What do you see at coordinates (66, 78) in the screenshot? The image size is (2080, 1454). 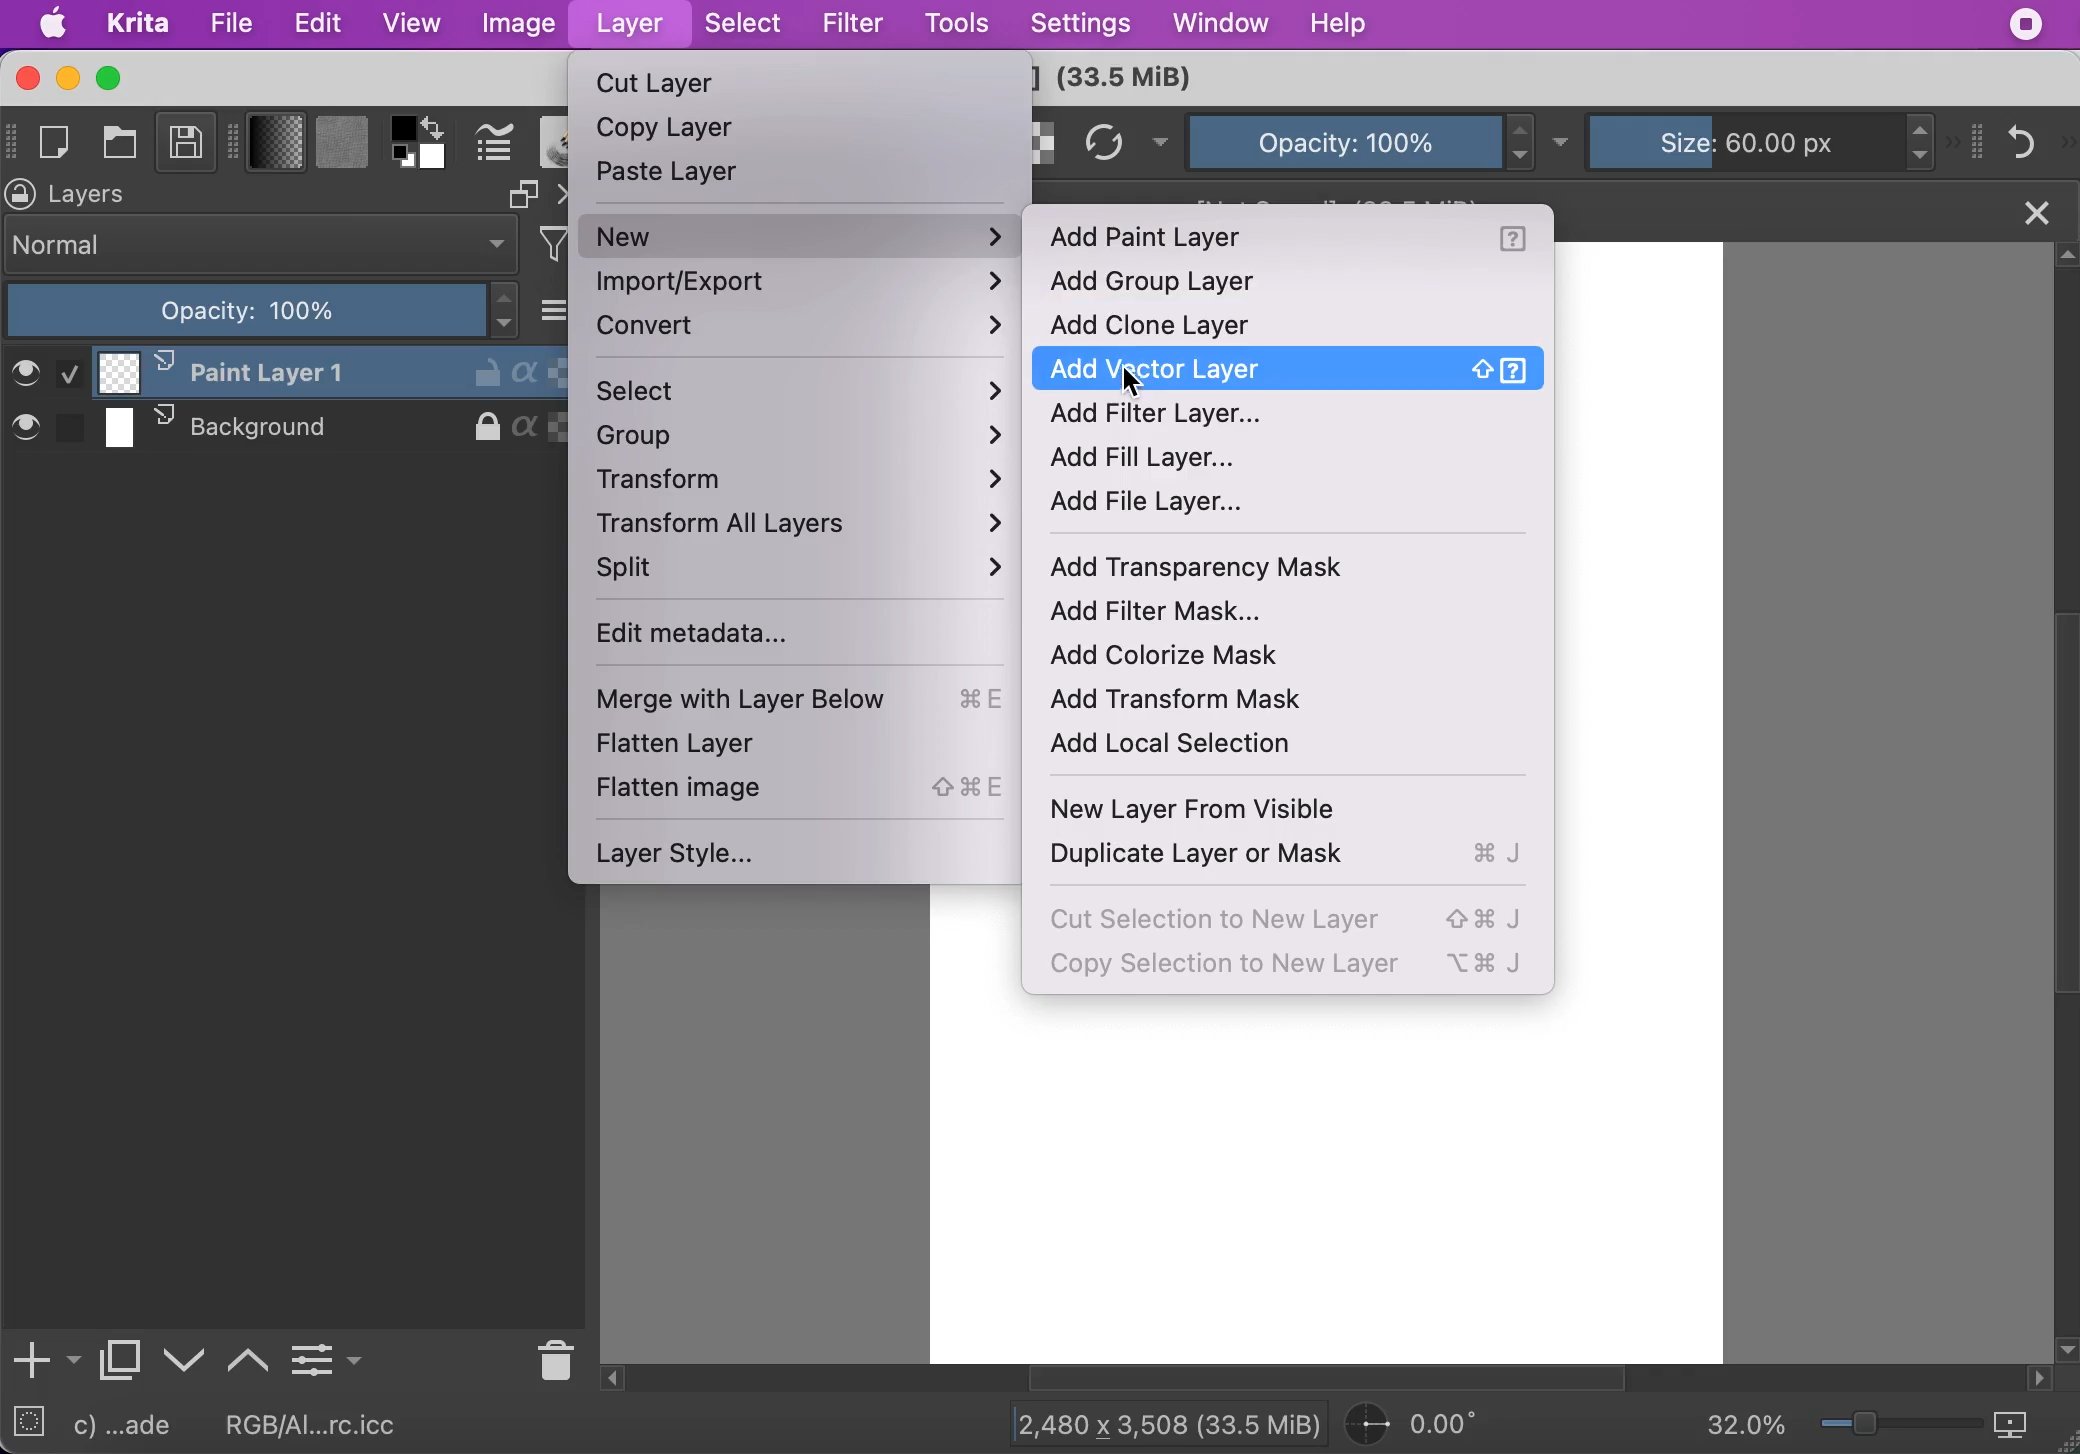 I see `minimize` at bounding box center [66, 78].